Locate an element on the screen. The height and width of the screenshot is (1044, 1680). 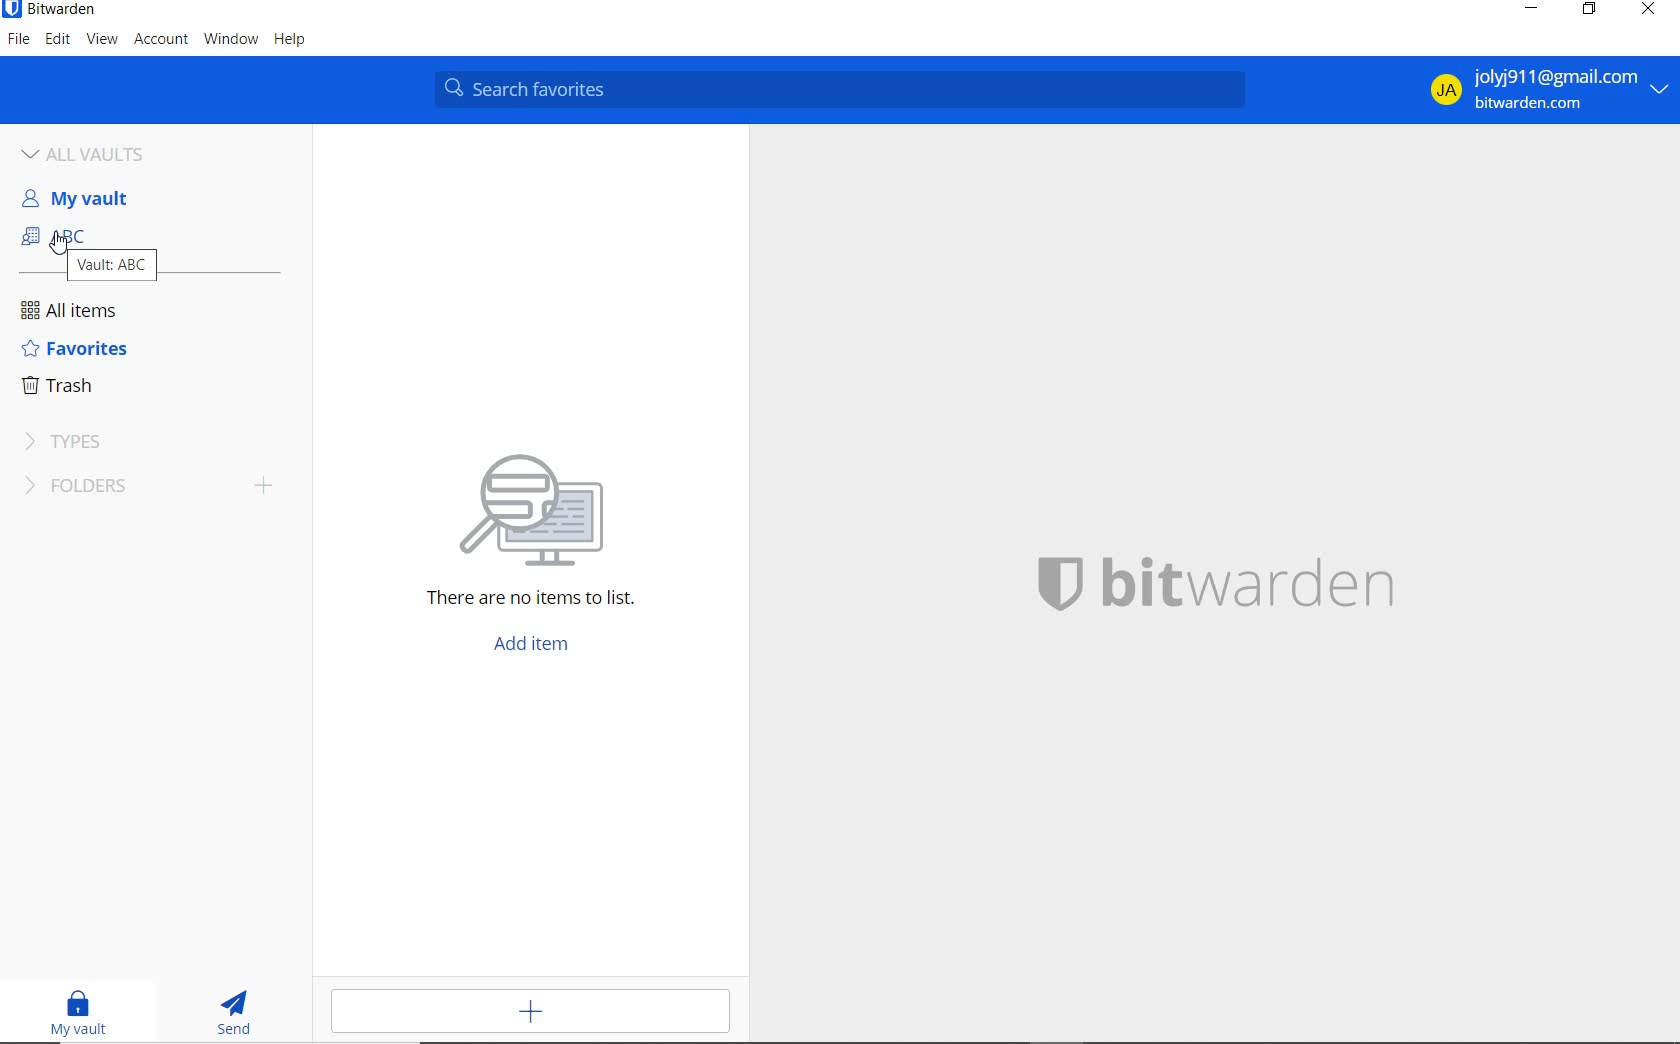
Bitwarden logo is located at coordinates (1057, 581).